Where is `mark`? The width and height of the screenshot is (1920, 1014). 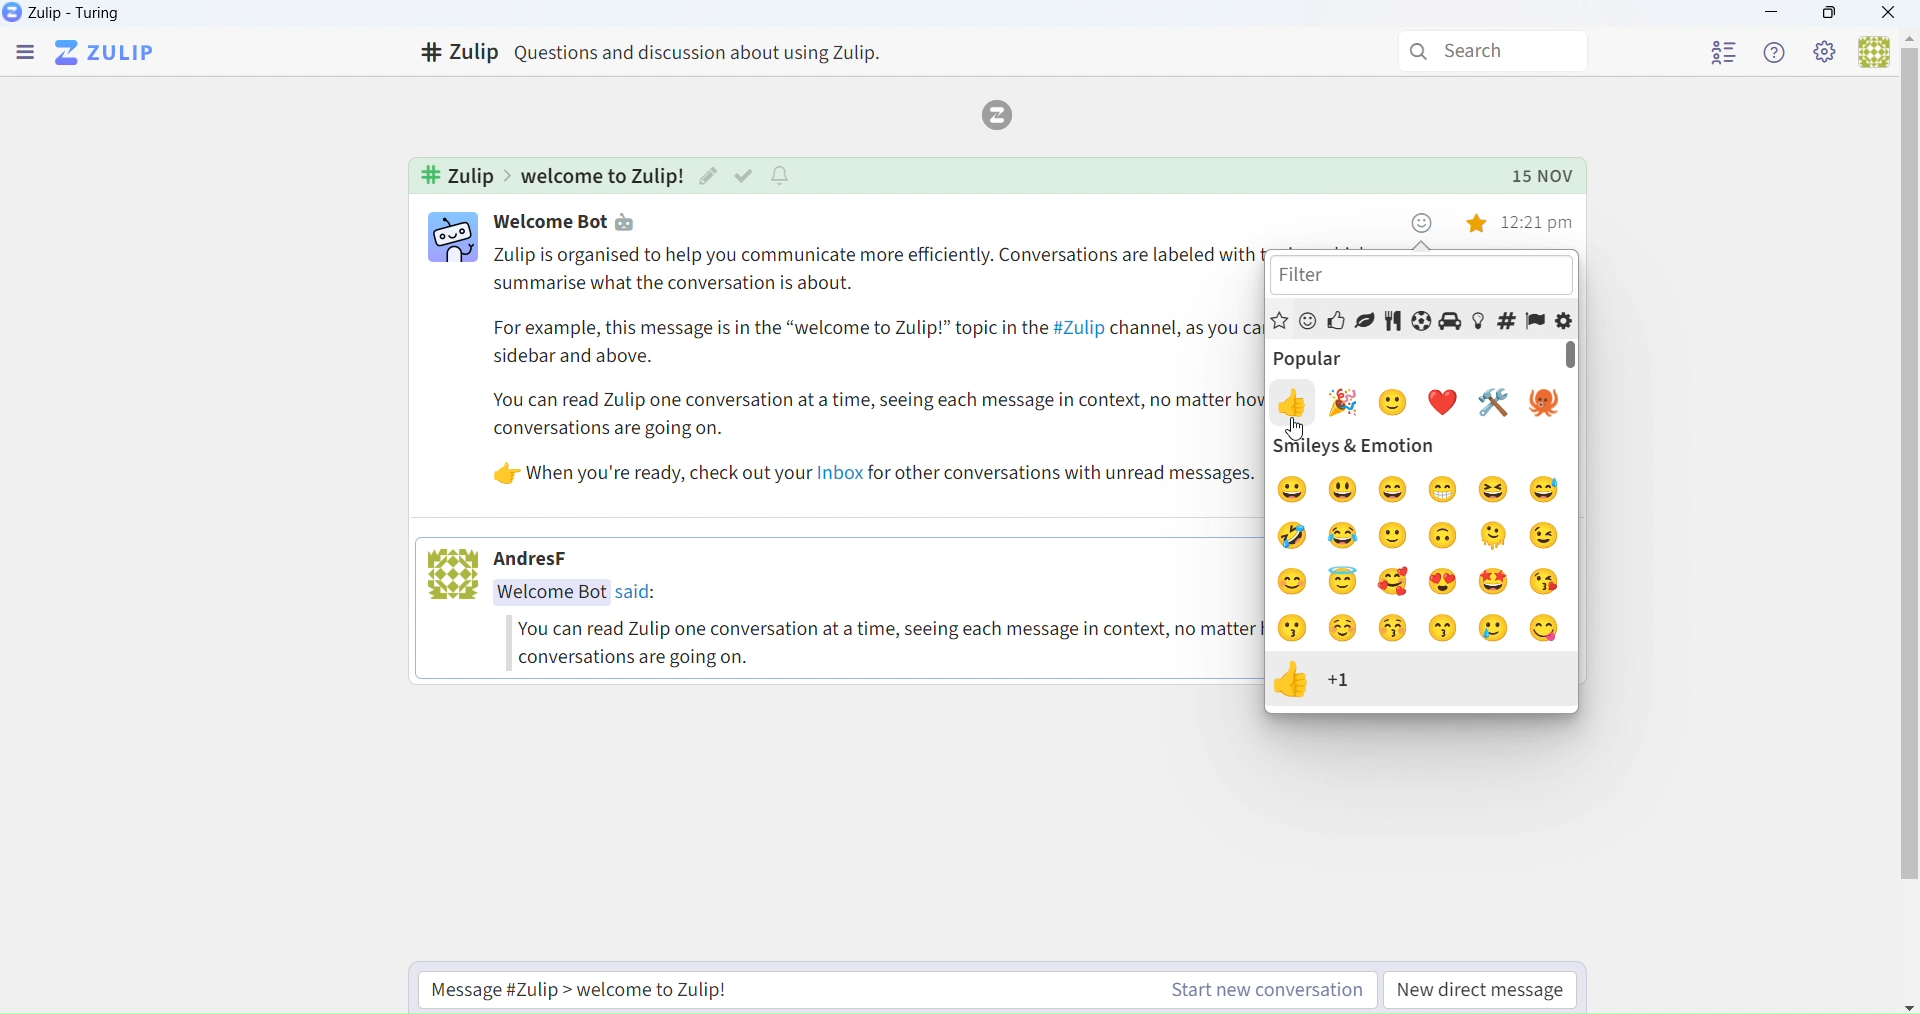
mark is located at coordinates (744, 175).